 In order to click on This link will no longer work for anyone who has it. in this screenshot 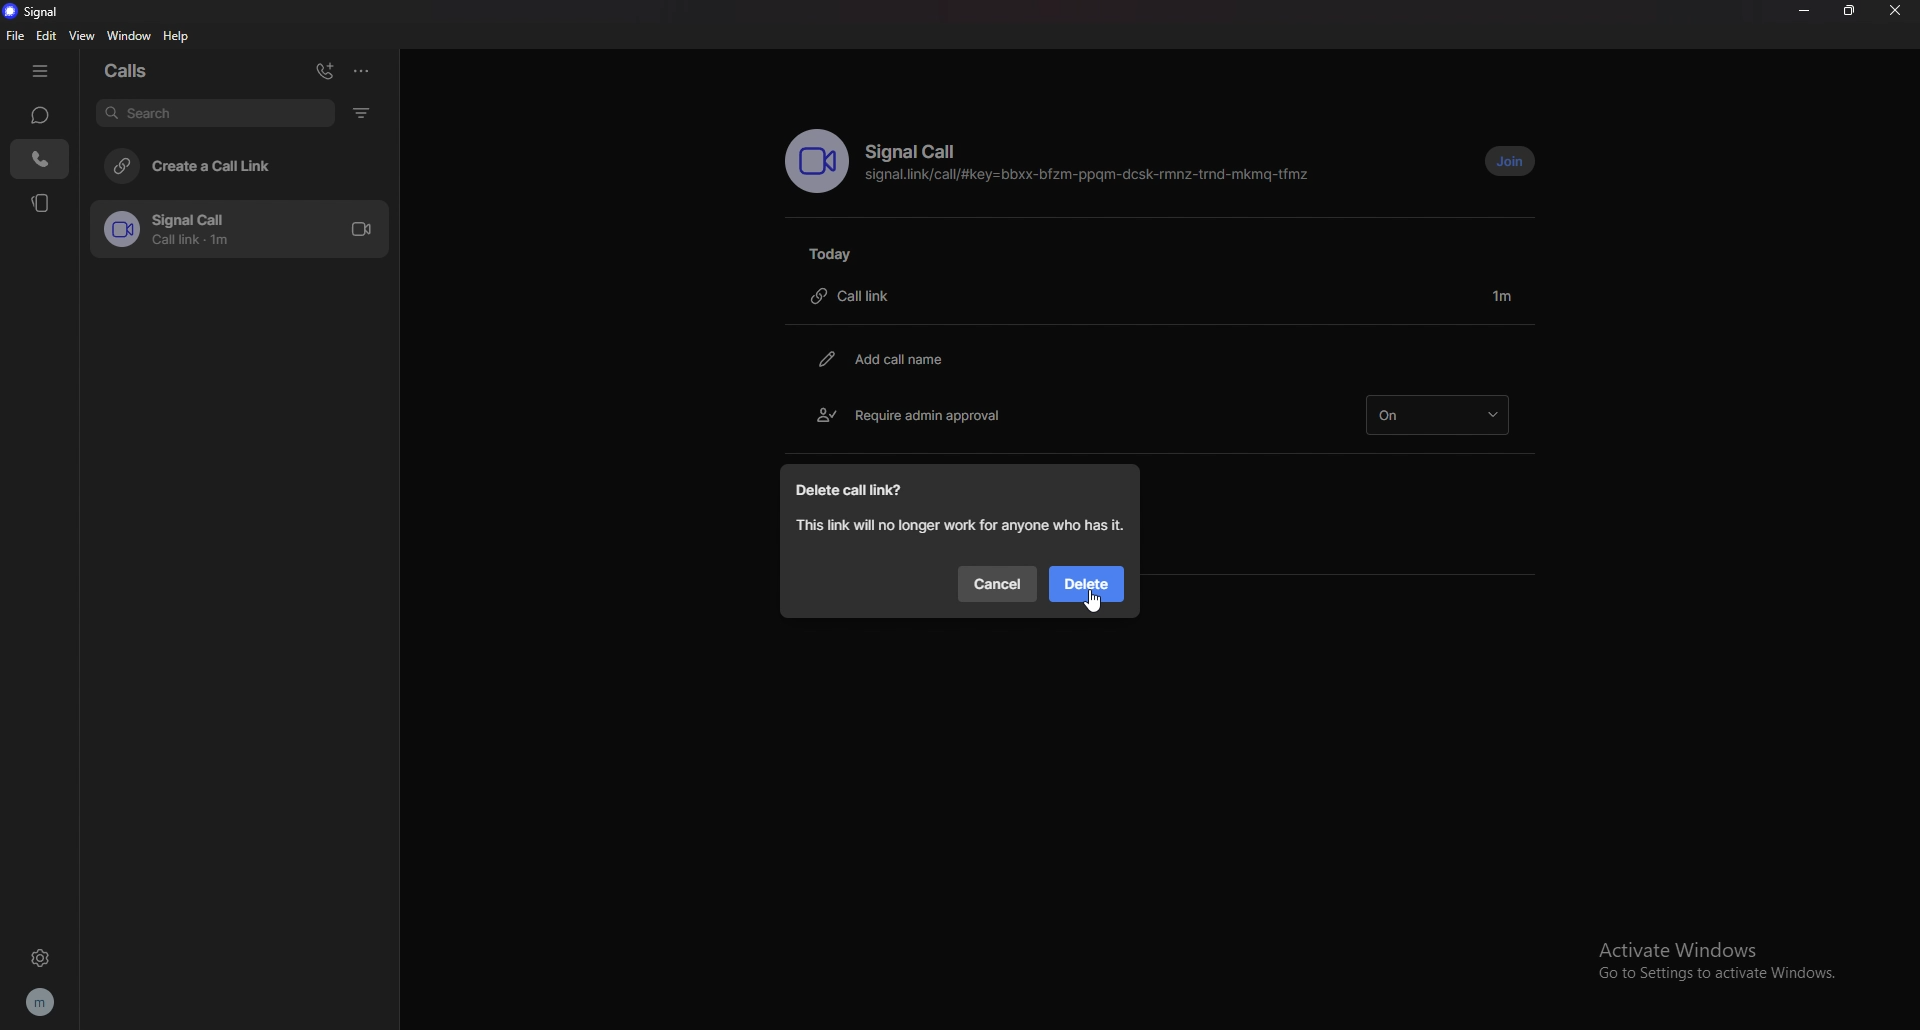, I will do `click(964, 525)`.